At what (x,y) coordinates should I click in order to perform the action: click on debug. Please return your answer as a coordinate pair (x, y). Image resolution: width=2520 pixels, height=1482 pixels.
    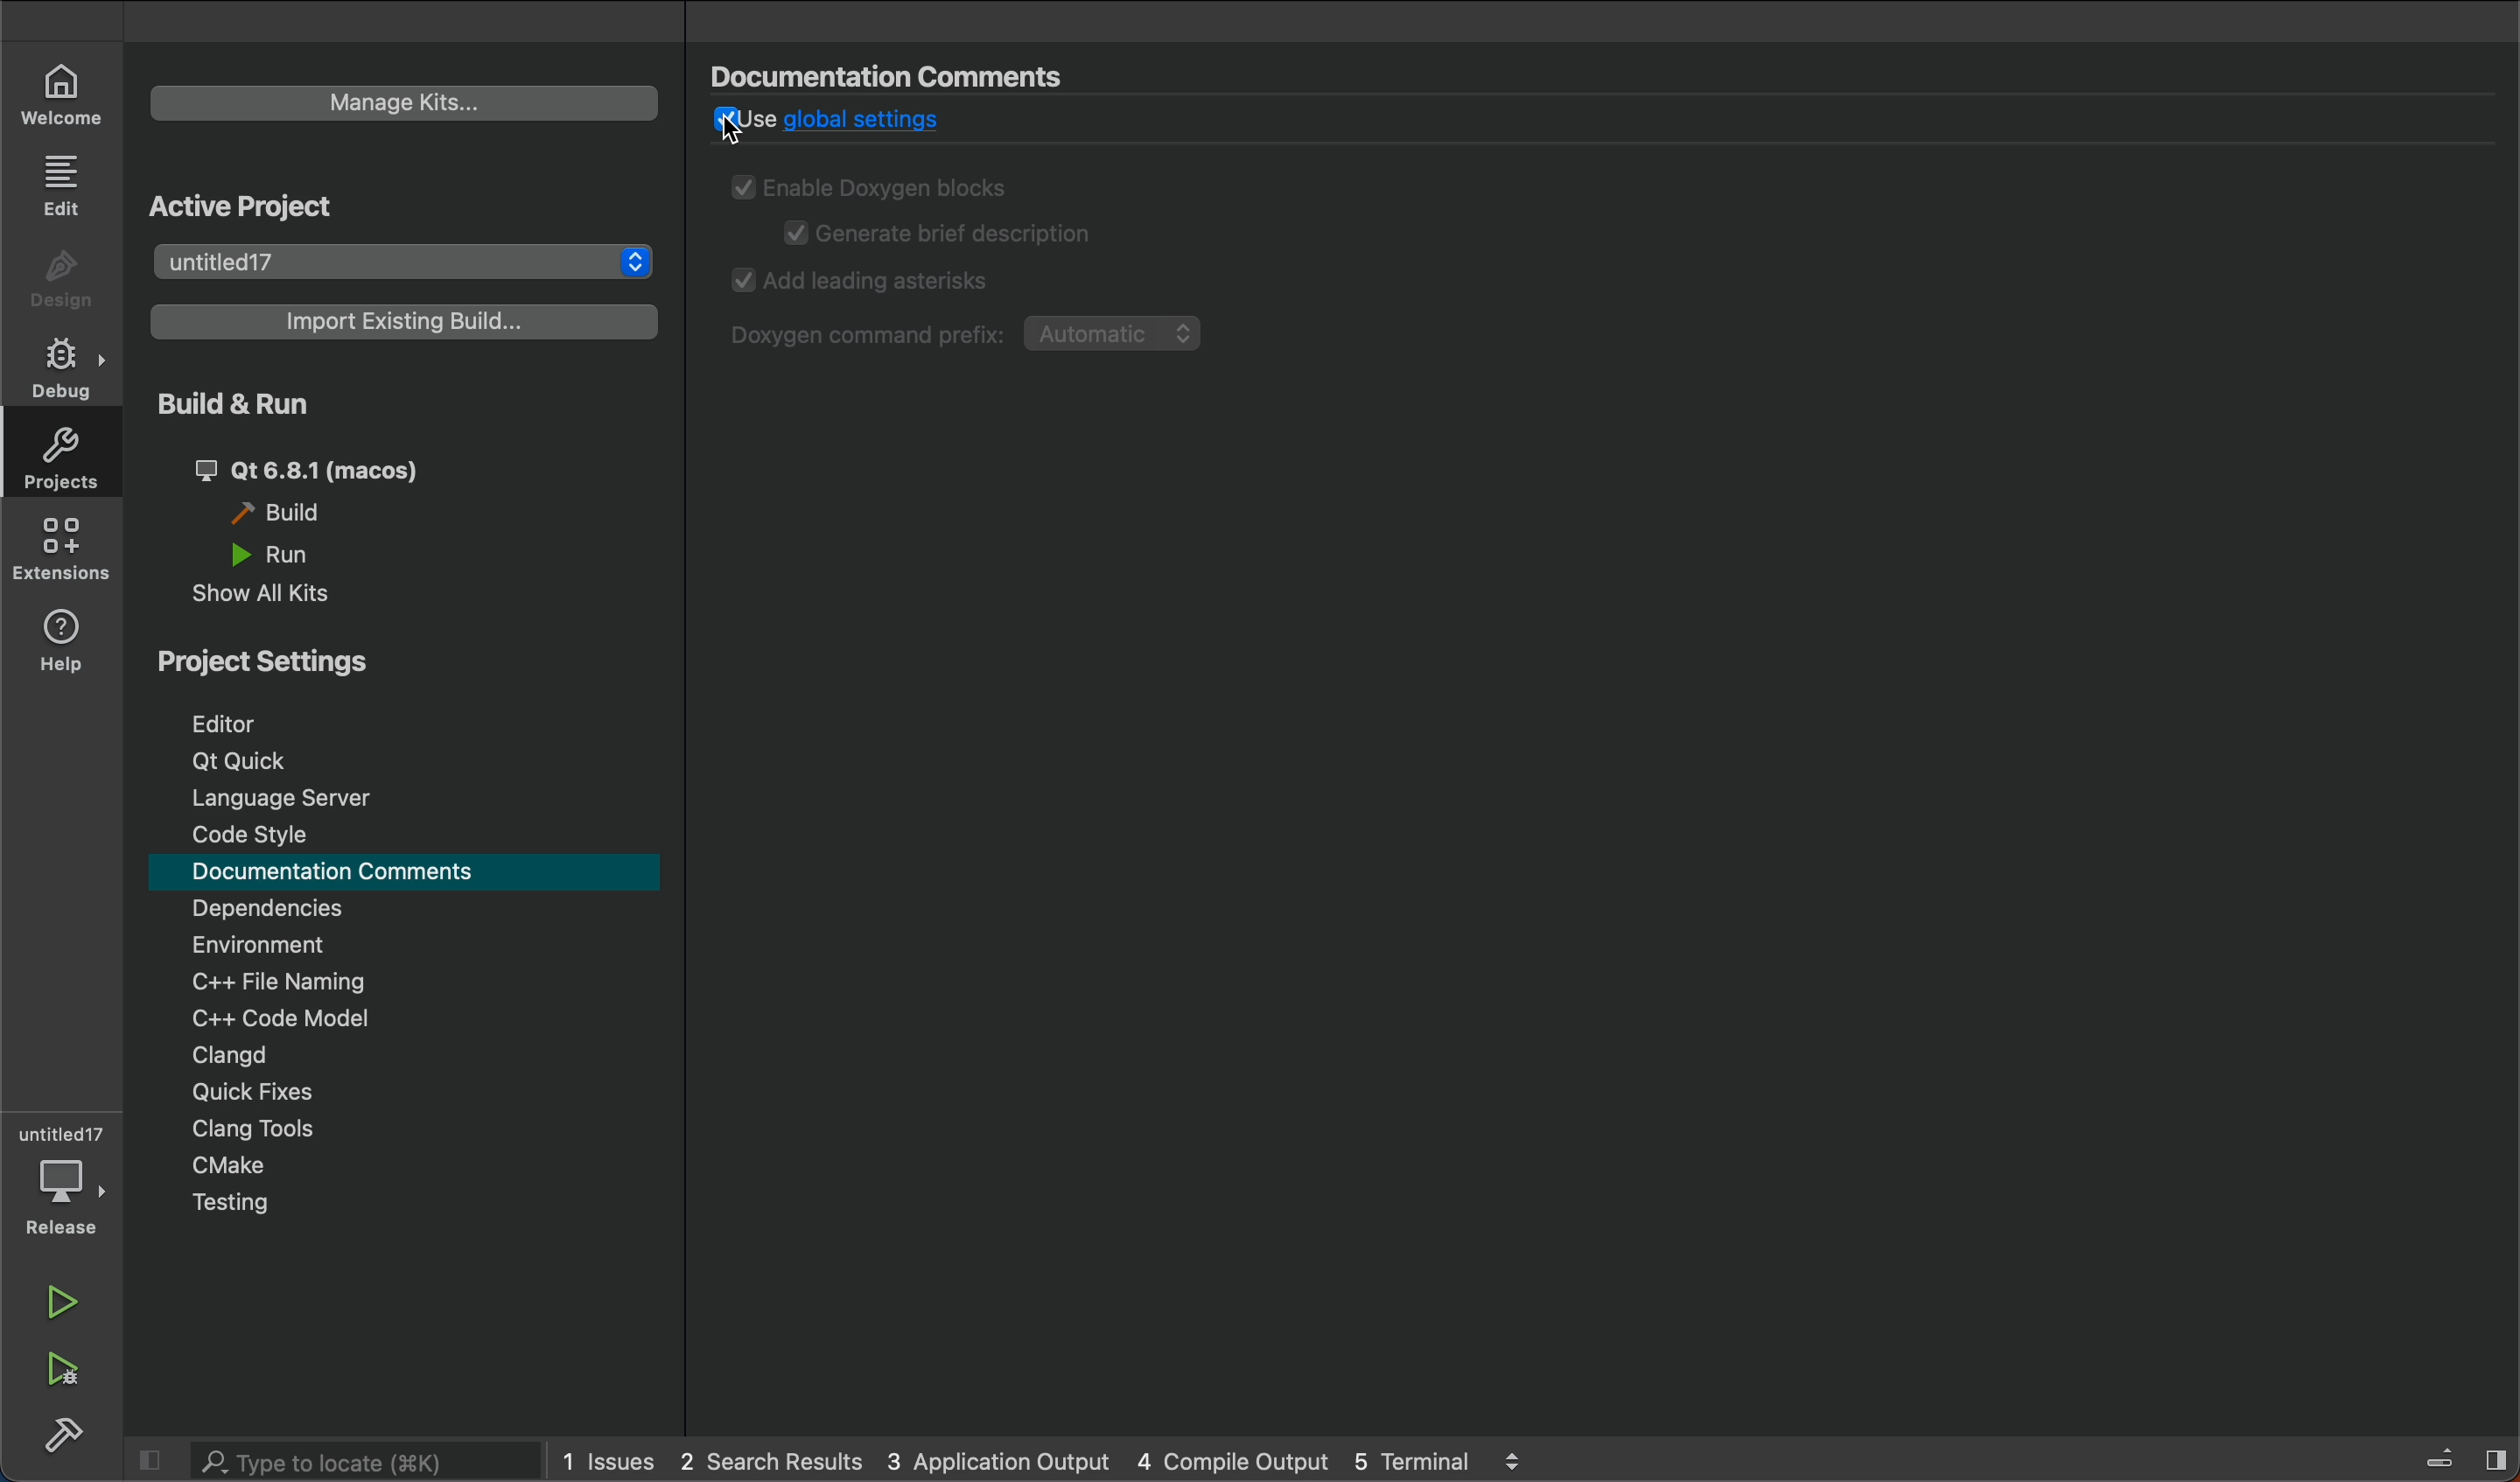
    Looking at the image, I should click on (60, 374).